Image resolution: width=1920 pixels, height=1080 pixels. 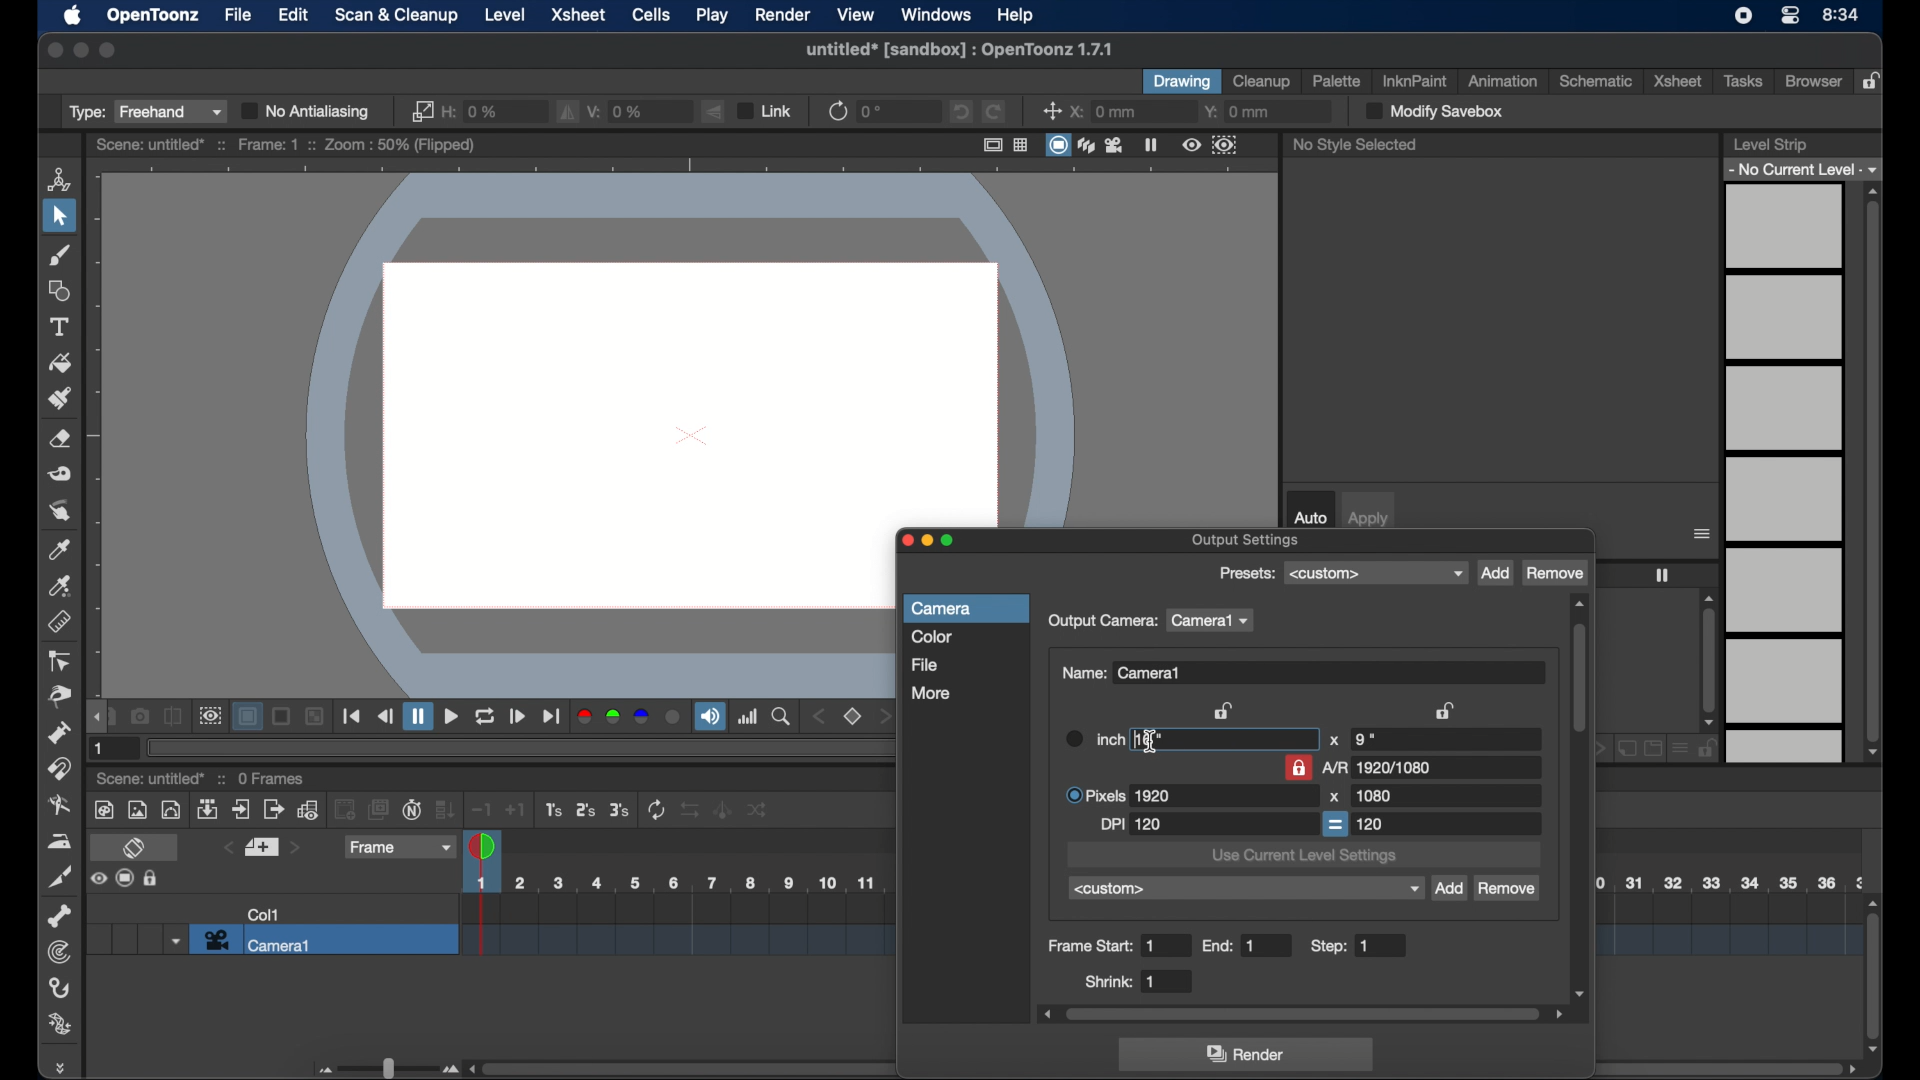 What do you see at coordinates (60, 397) in the screenshot?
I see `paint brush tool` at bounding box center [60, 397].